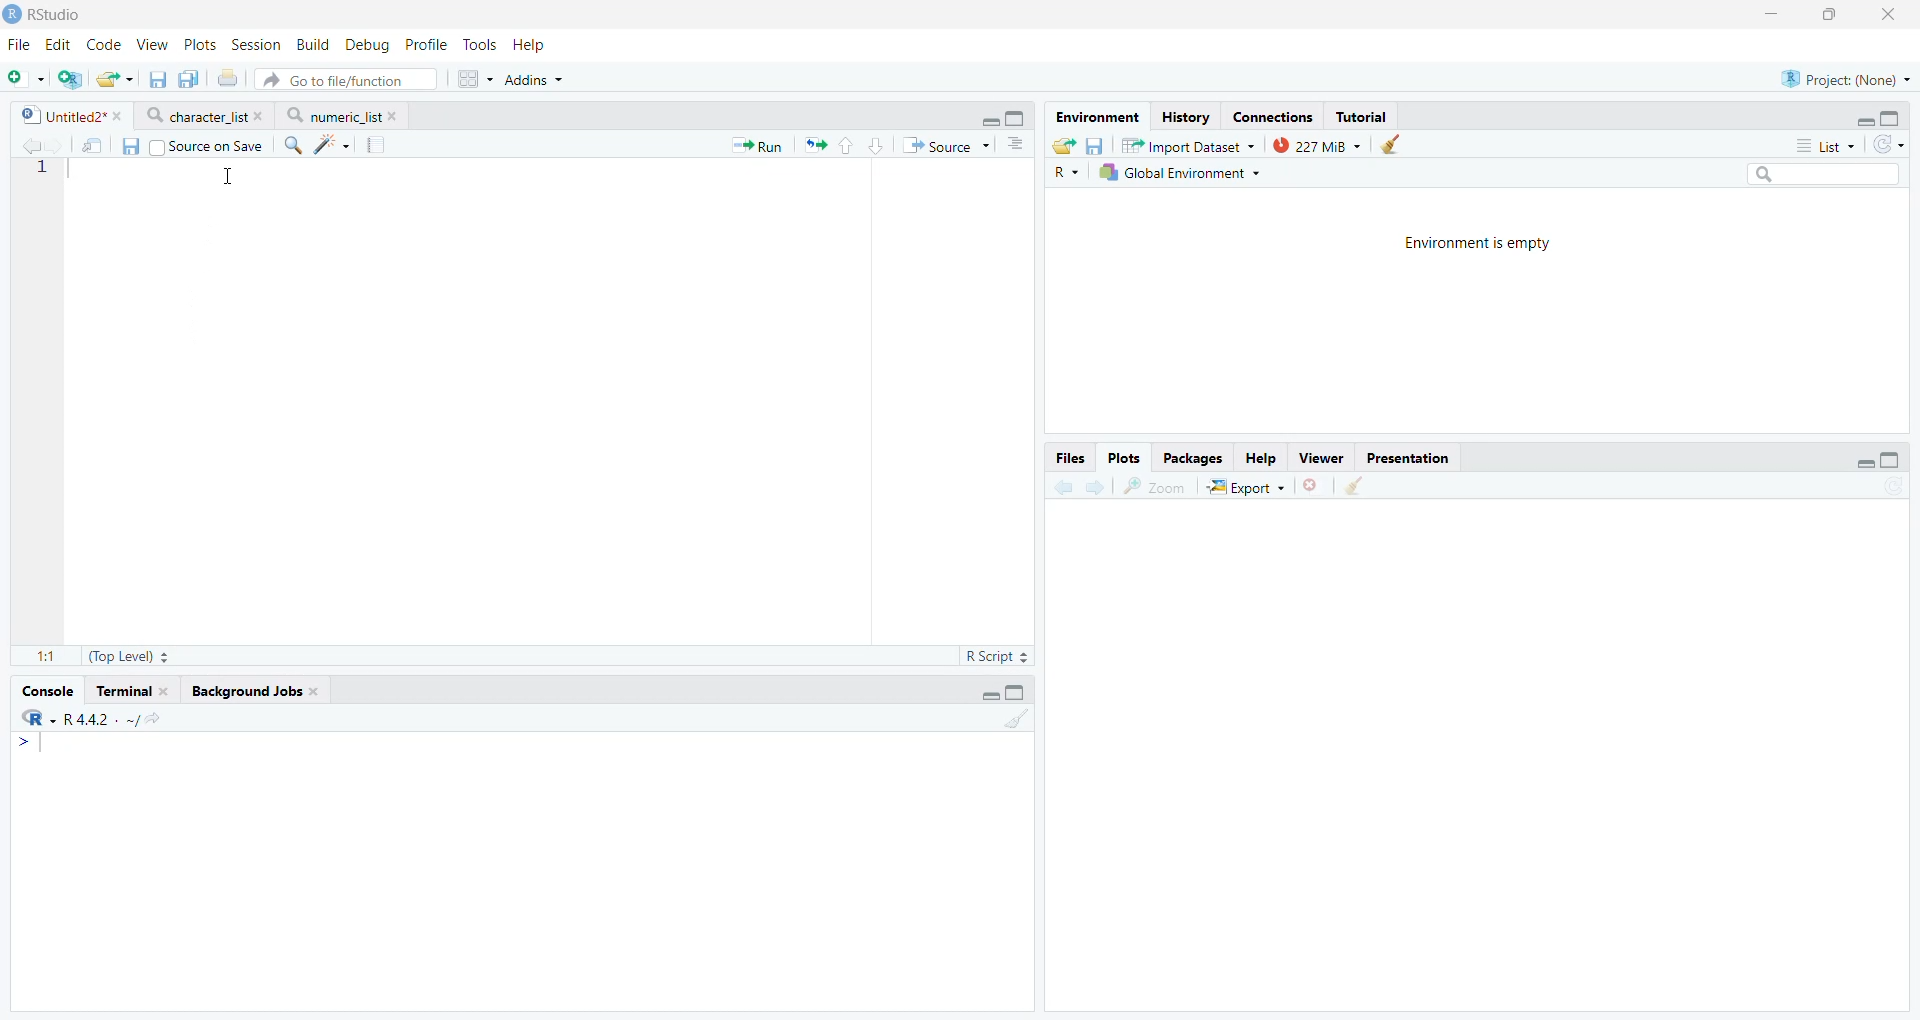  What do you see at coordinates (60, 43) in the screenshot?
I see `Edit` at bounding box center [60, 43].